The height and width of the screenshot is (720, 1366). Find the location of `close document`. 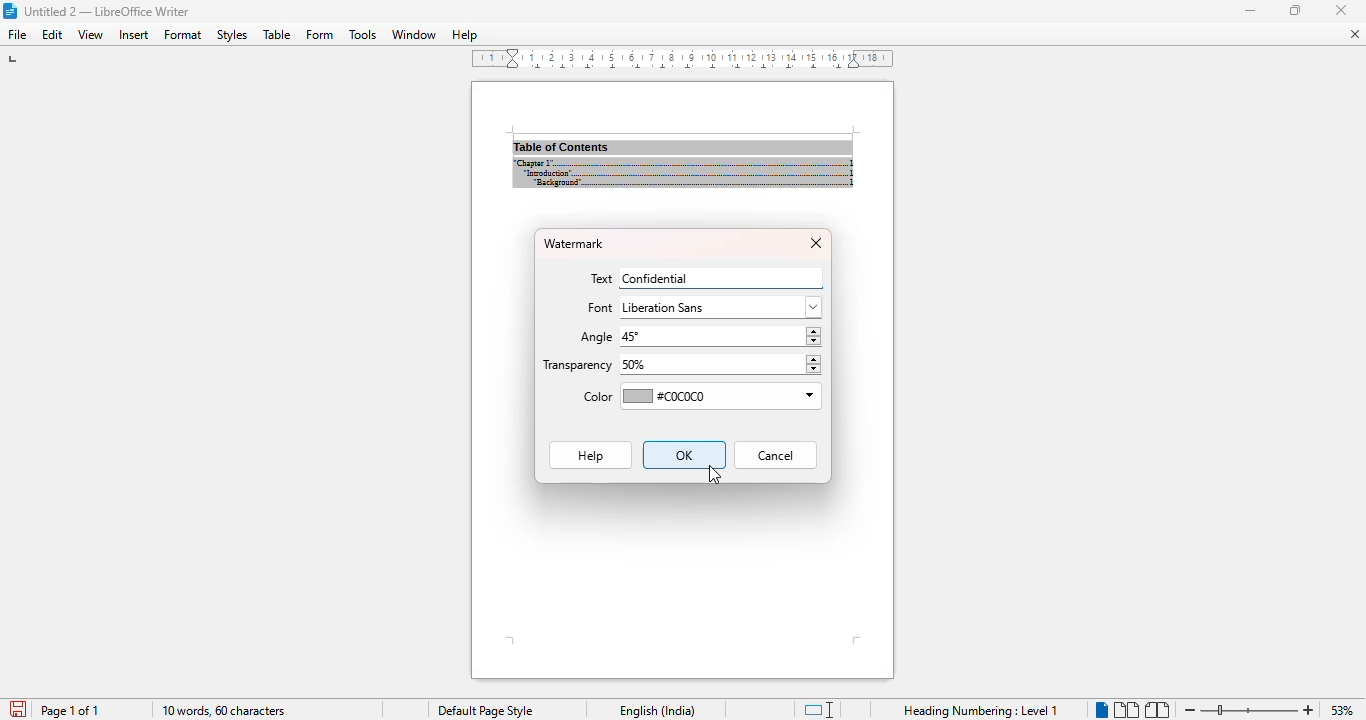

close document is located at coordinates (1355, 34).